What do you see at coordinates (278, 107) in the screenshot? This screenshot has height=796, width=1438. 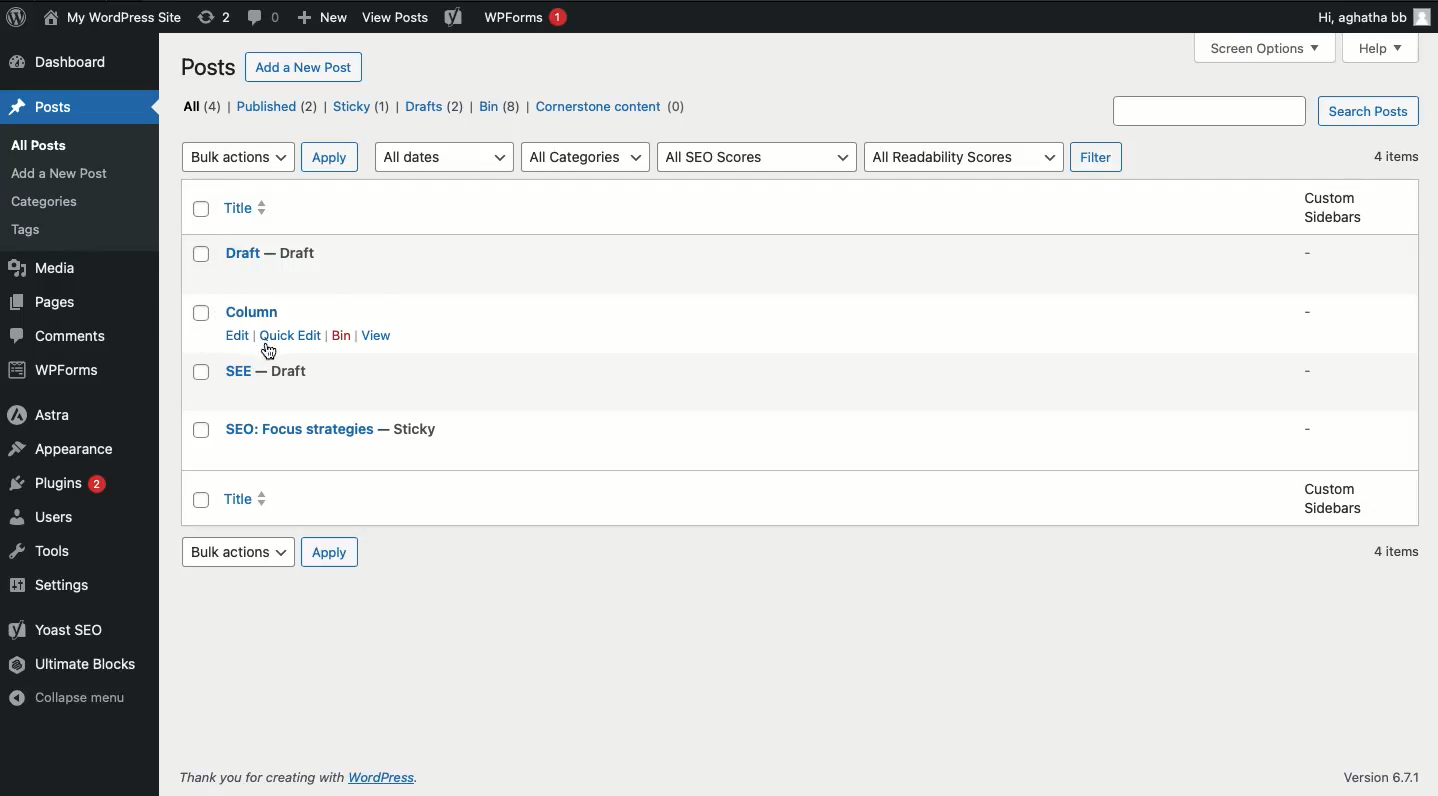 I see `Published` at bounding box center [278, 107].